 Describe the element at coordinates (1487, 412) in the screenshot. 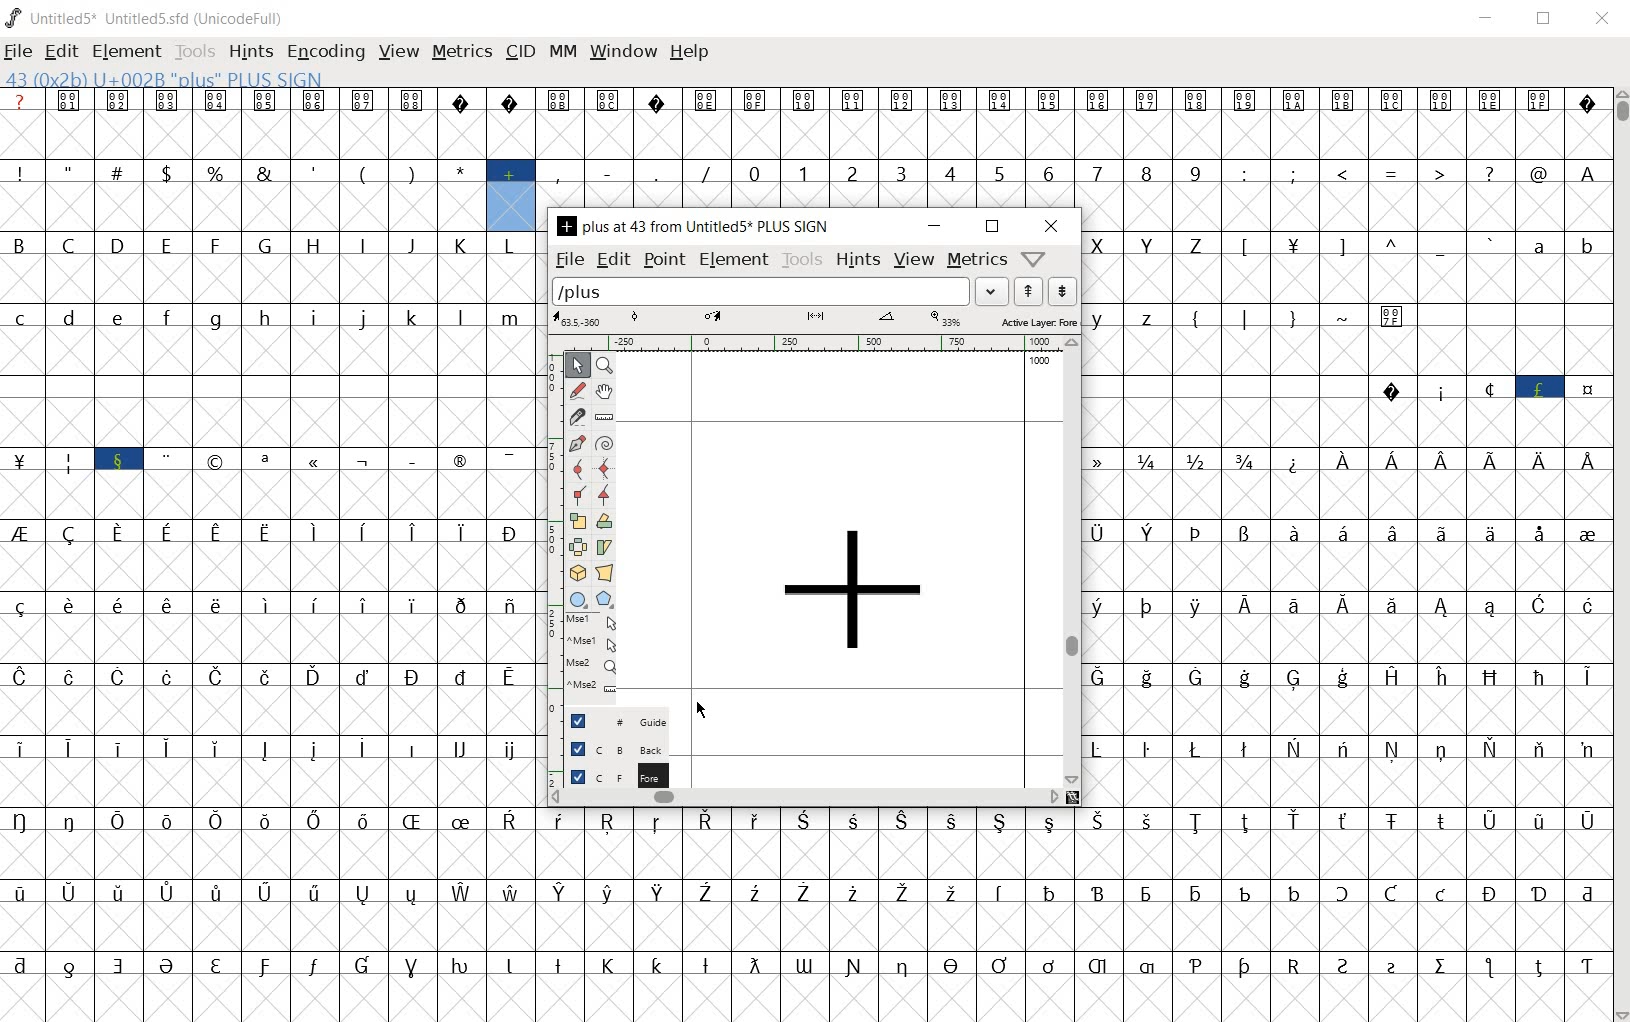

I see `special characters` at that location.